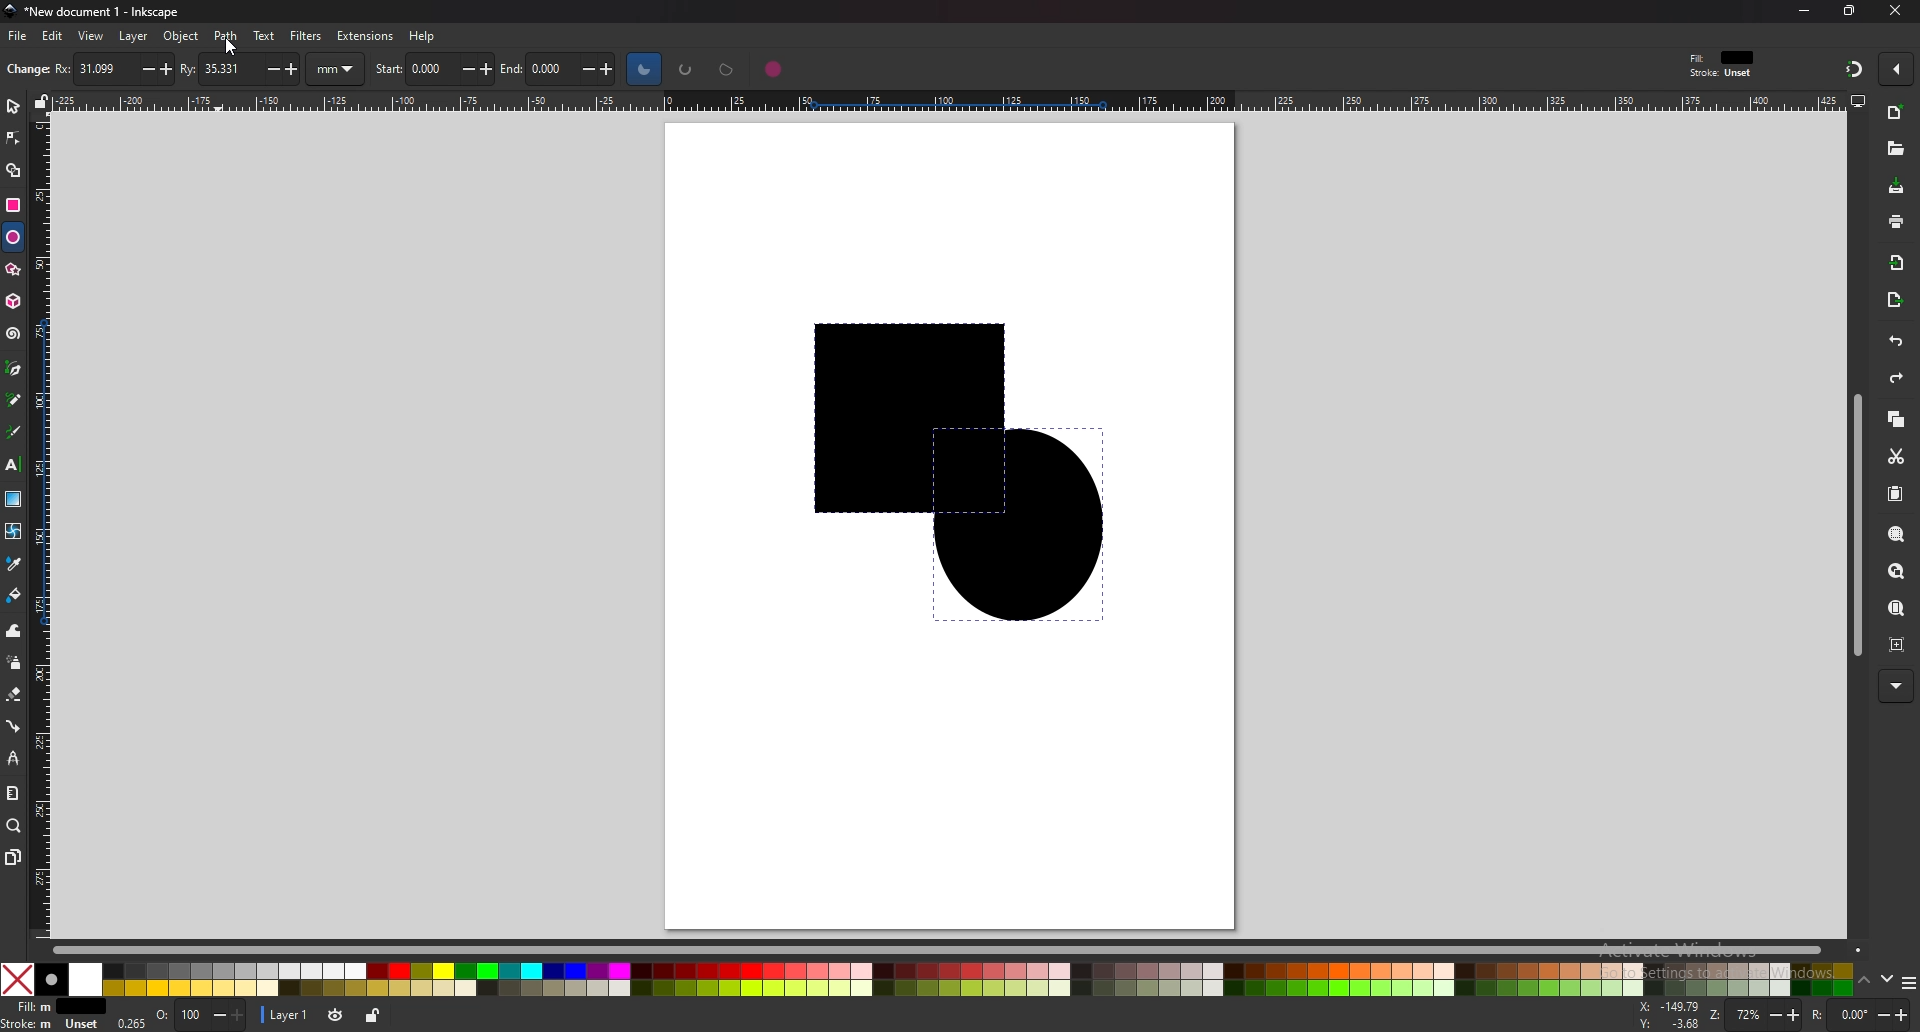  I want to click on help, so click(421, 36).